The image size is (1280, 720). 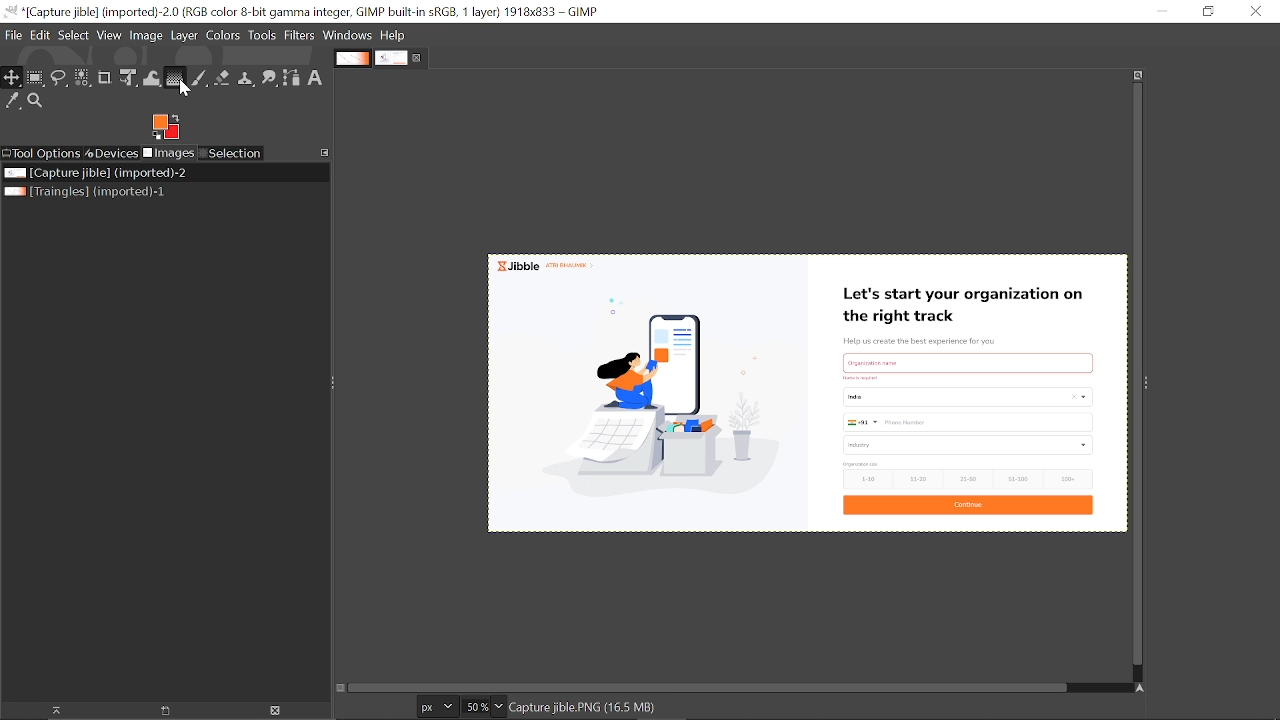 I want to click on Units of the image, so click(x=438, y=706).